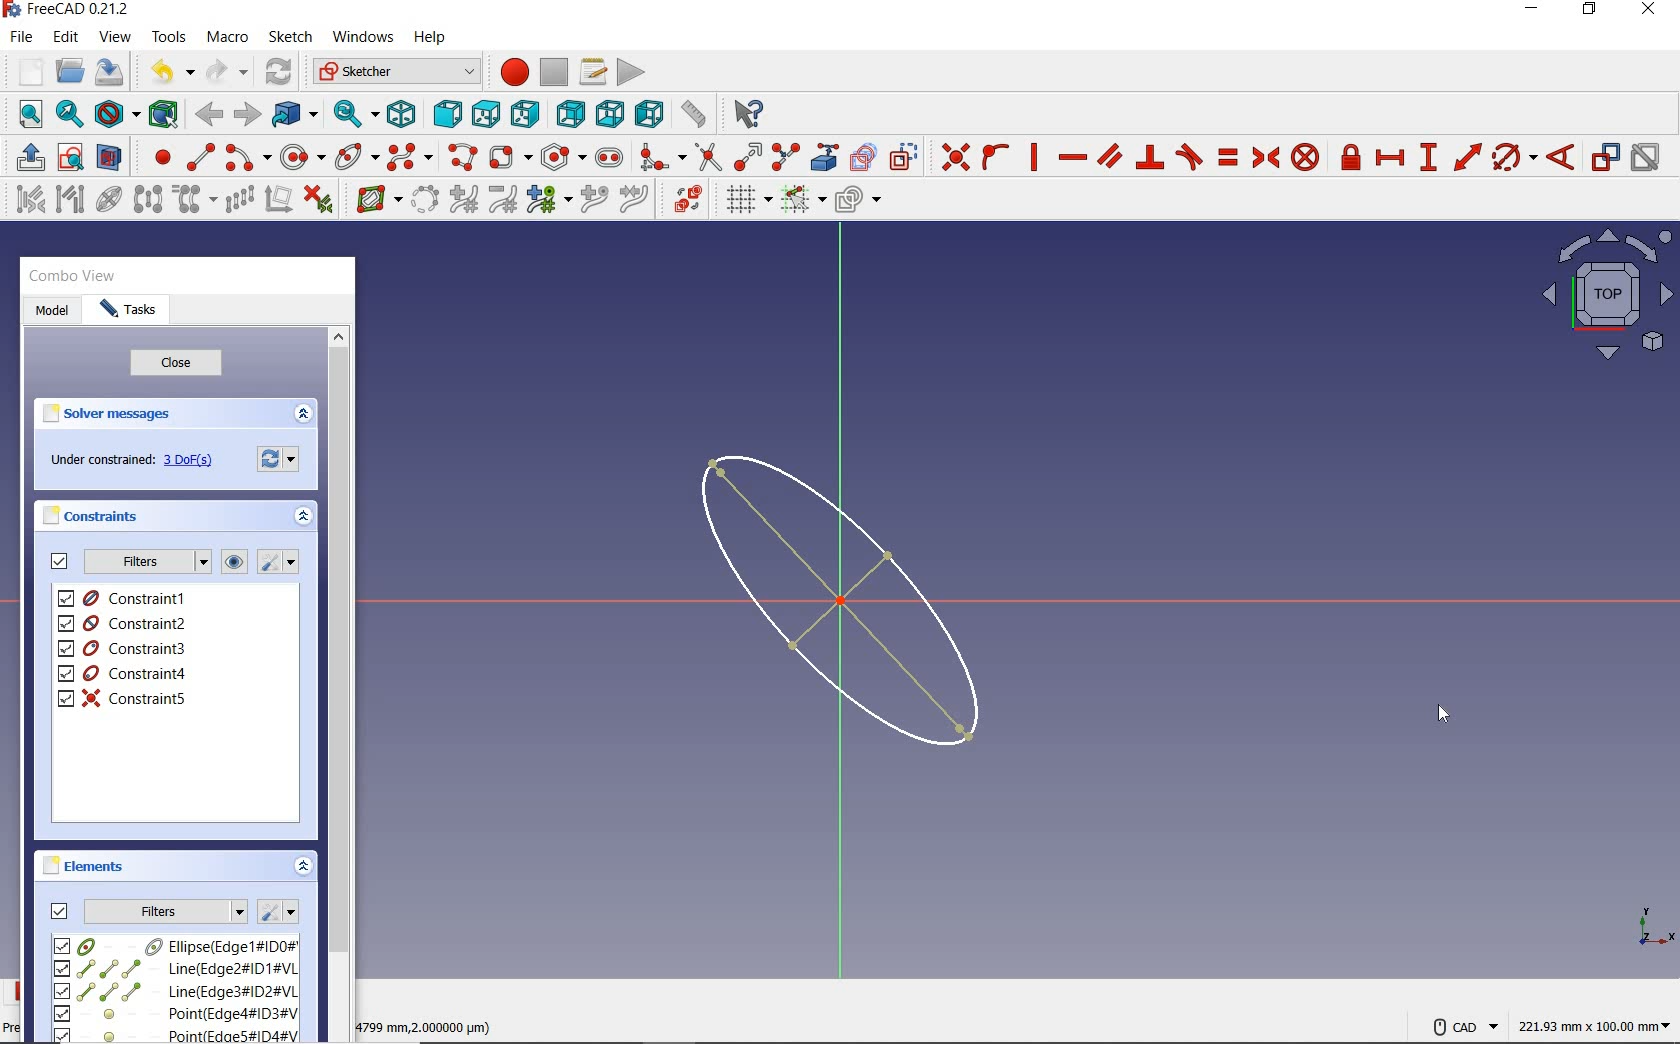 This screenshot has height=1044, width=1680. Describe the element at coordinates (137, 461) in the screenshot. I see `under constrained` at that location.